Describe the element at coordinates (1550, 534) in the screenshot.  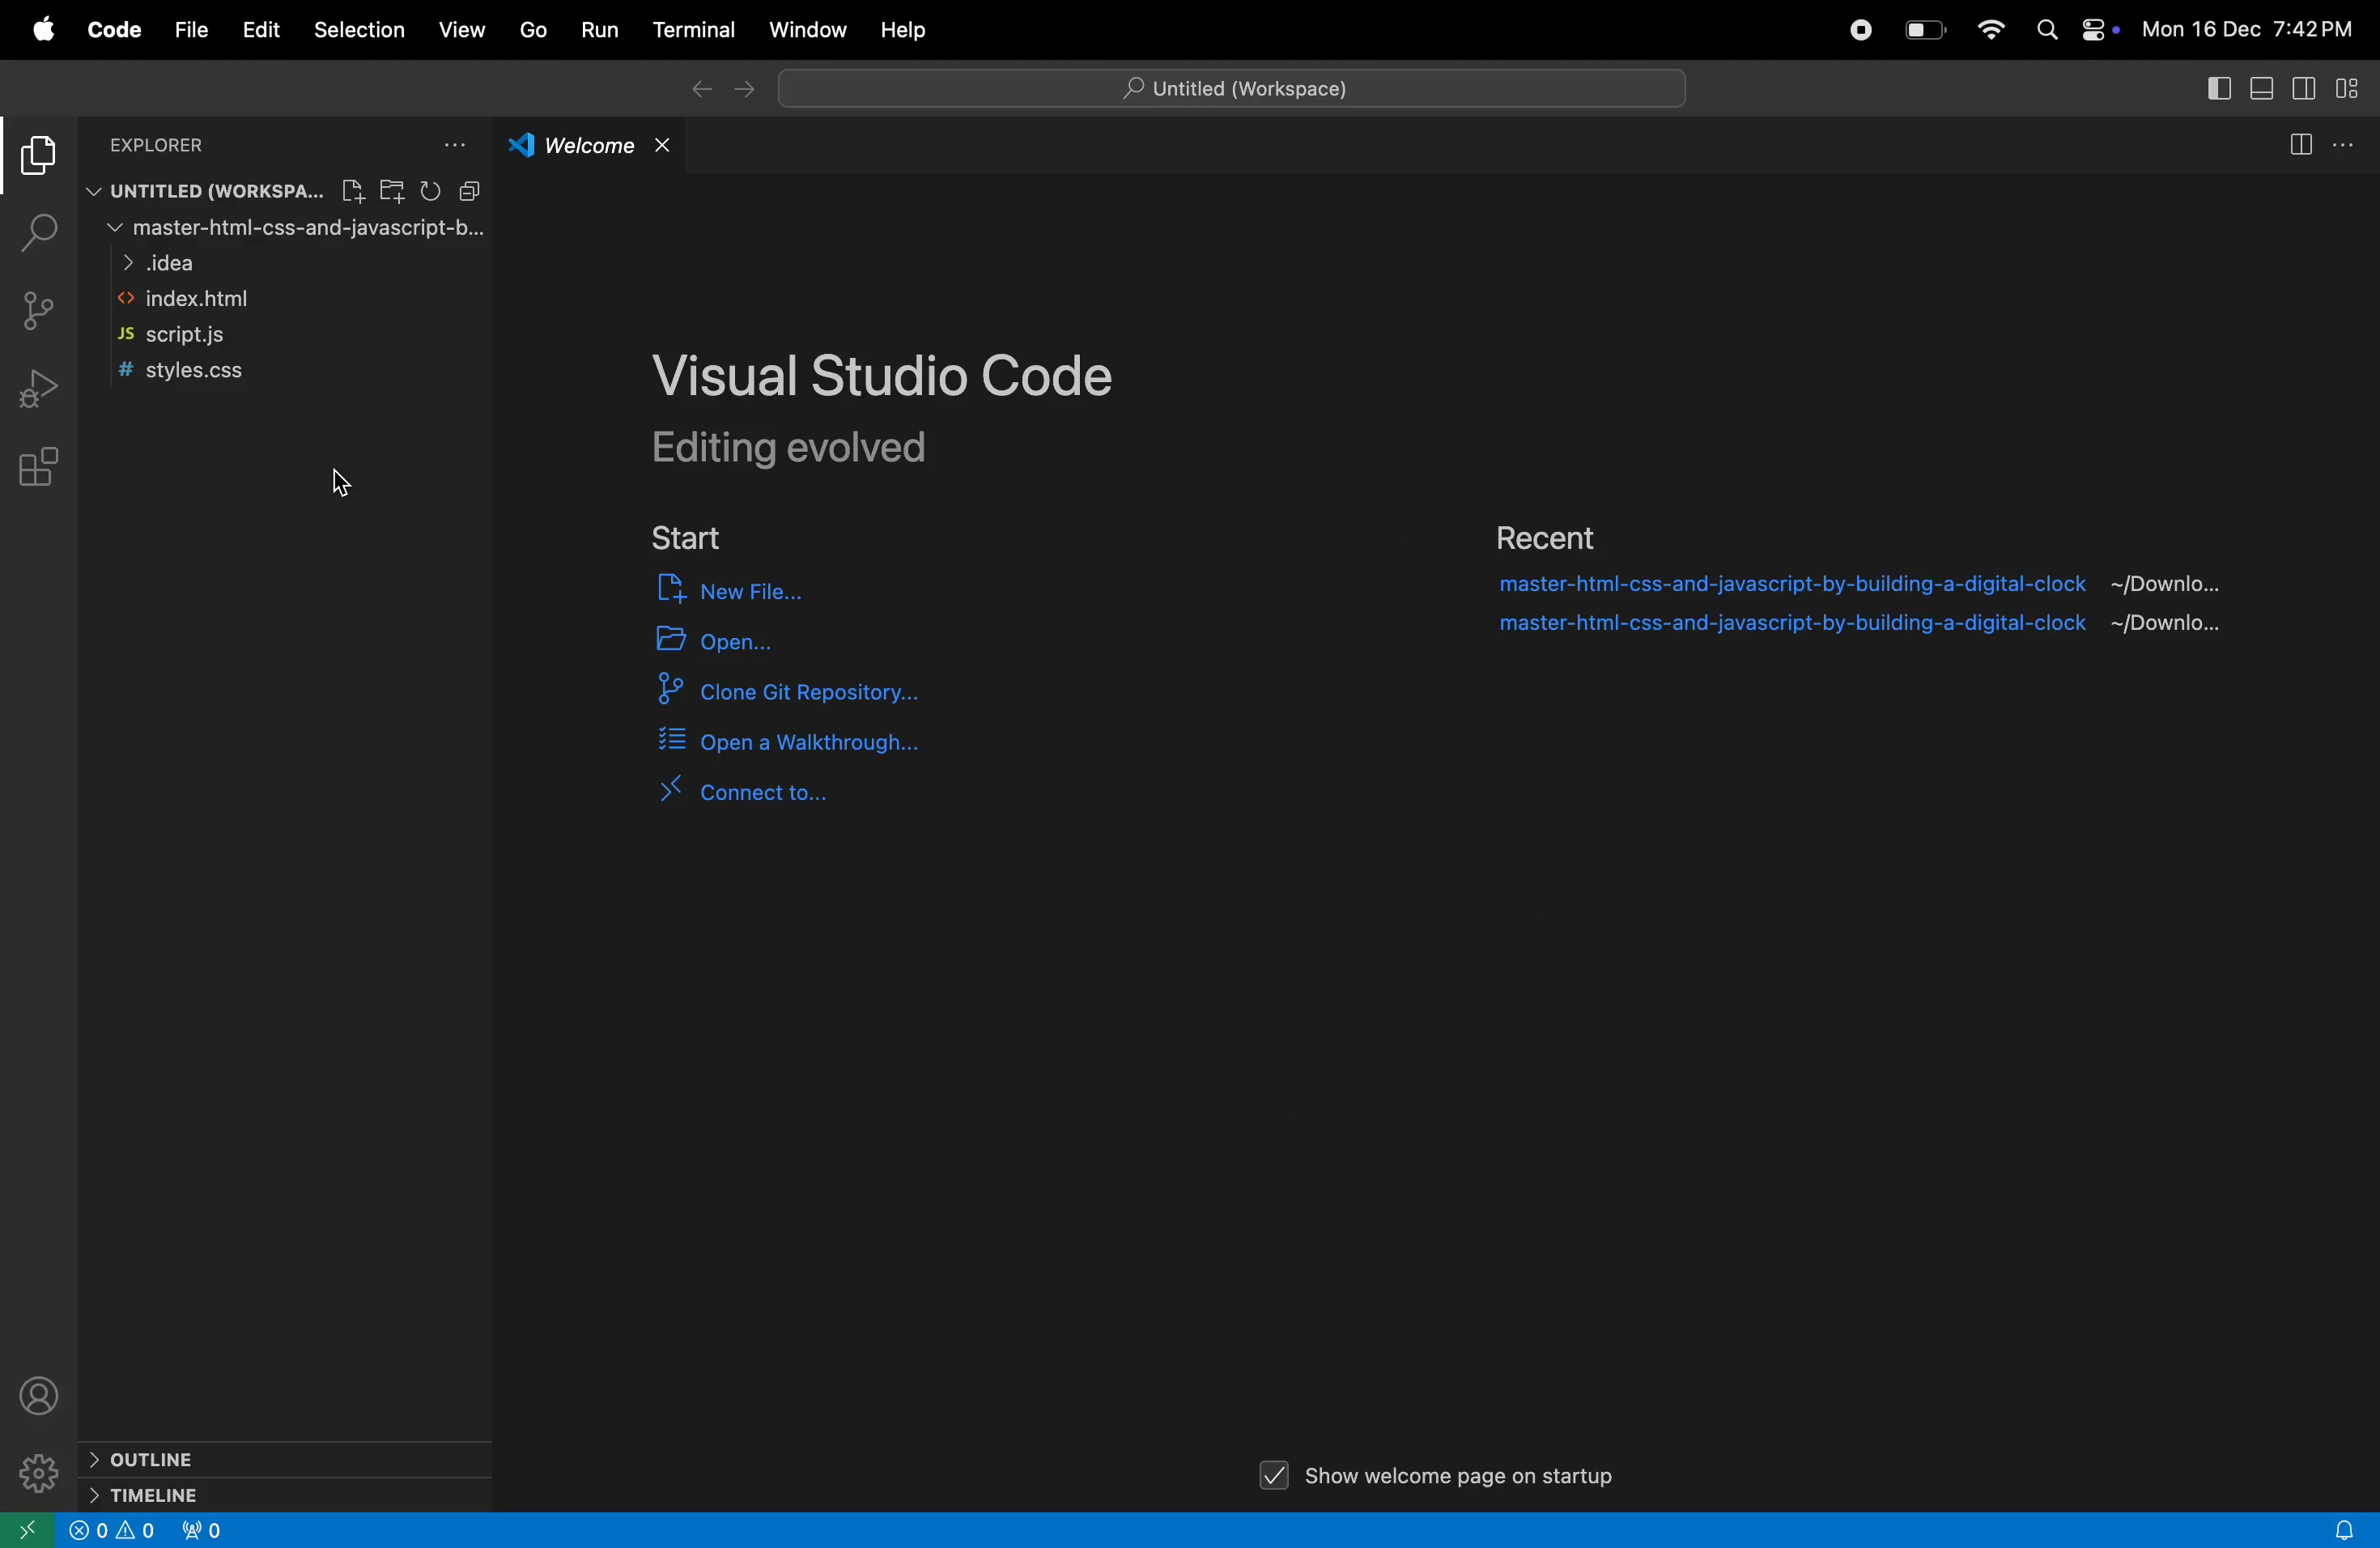
I see `recent` at that location.